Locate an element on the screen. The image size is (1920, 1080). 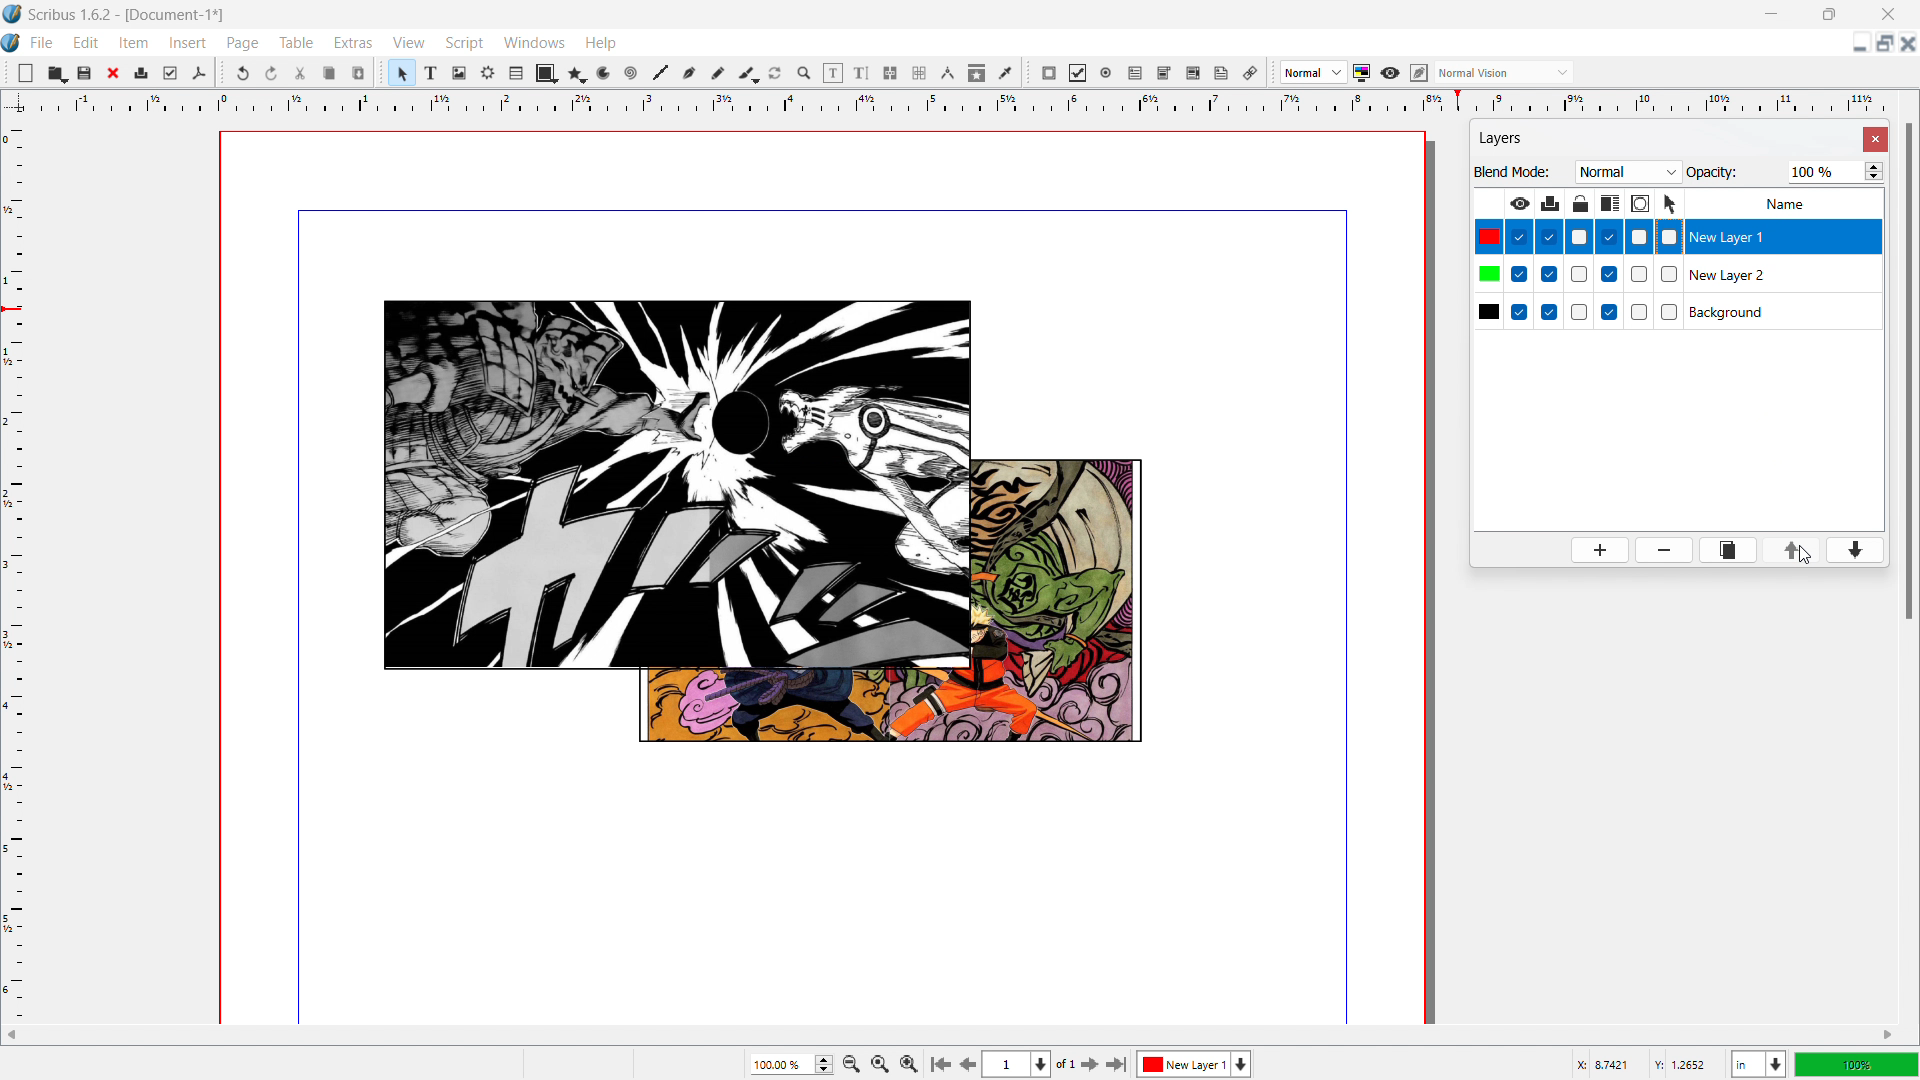
pdf checkbox is located at coordinates (1078, 73).